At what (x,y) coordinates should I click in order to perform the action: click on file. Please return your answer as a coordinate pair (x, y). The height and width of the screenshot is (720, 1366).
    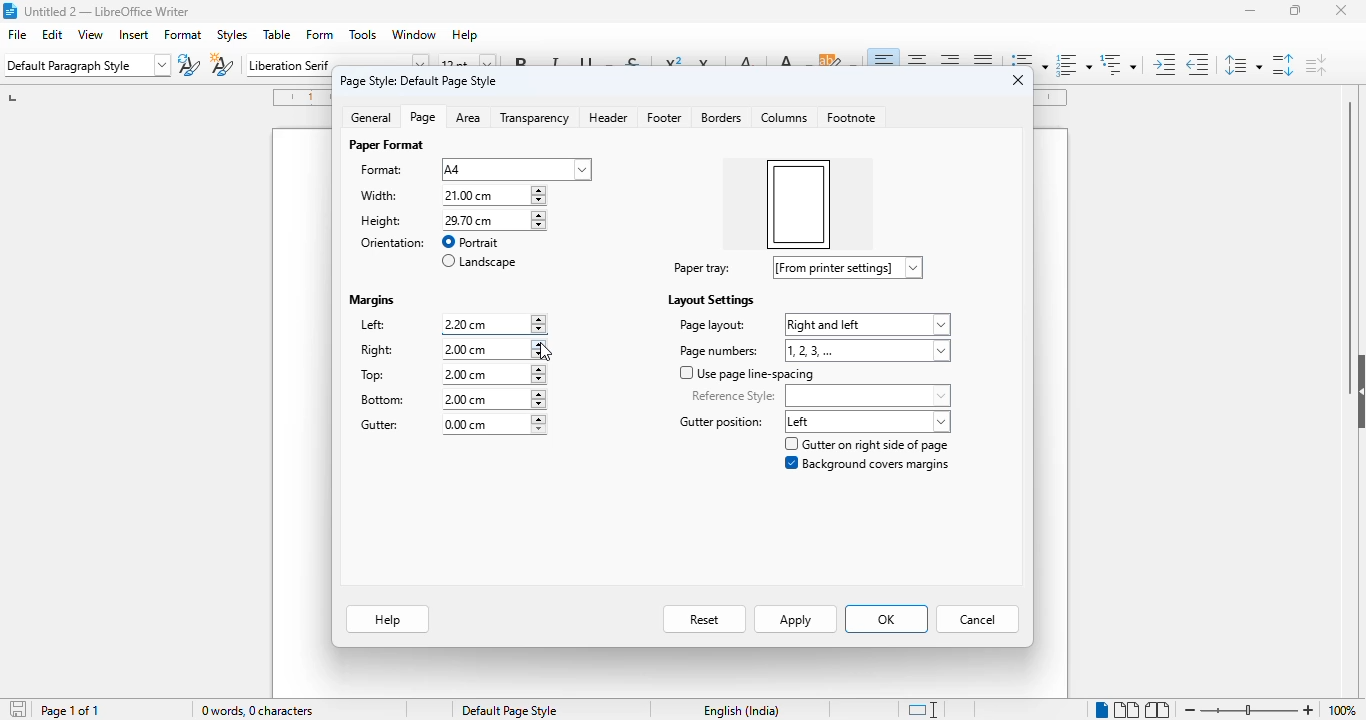
    Looking at the image, I should click on (17, 34).